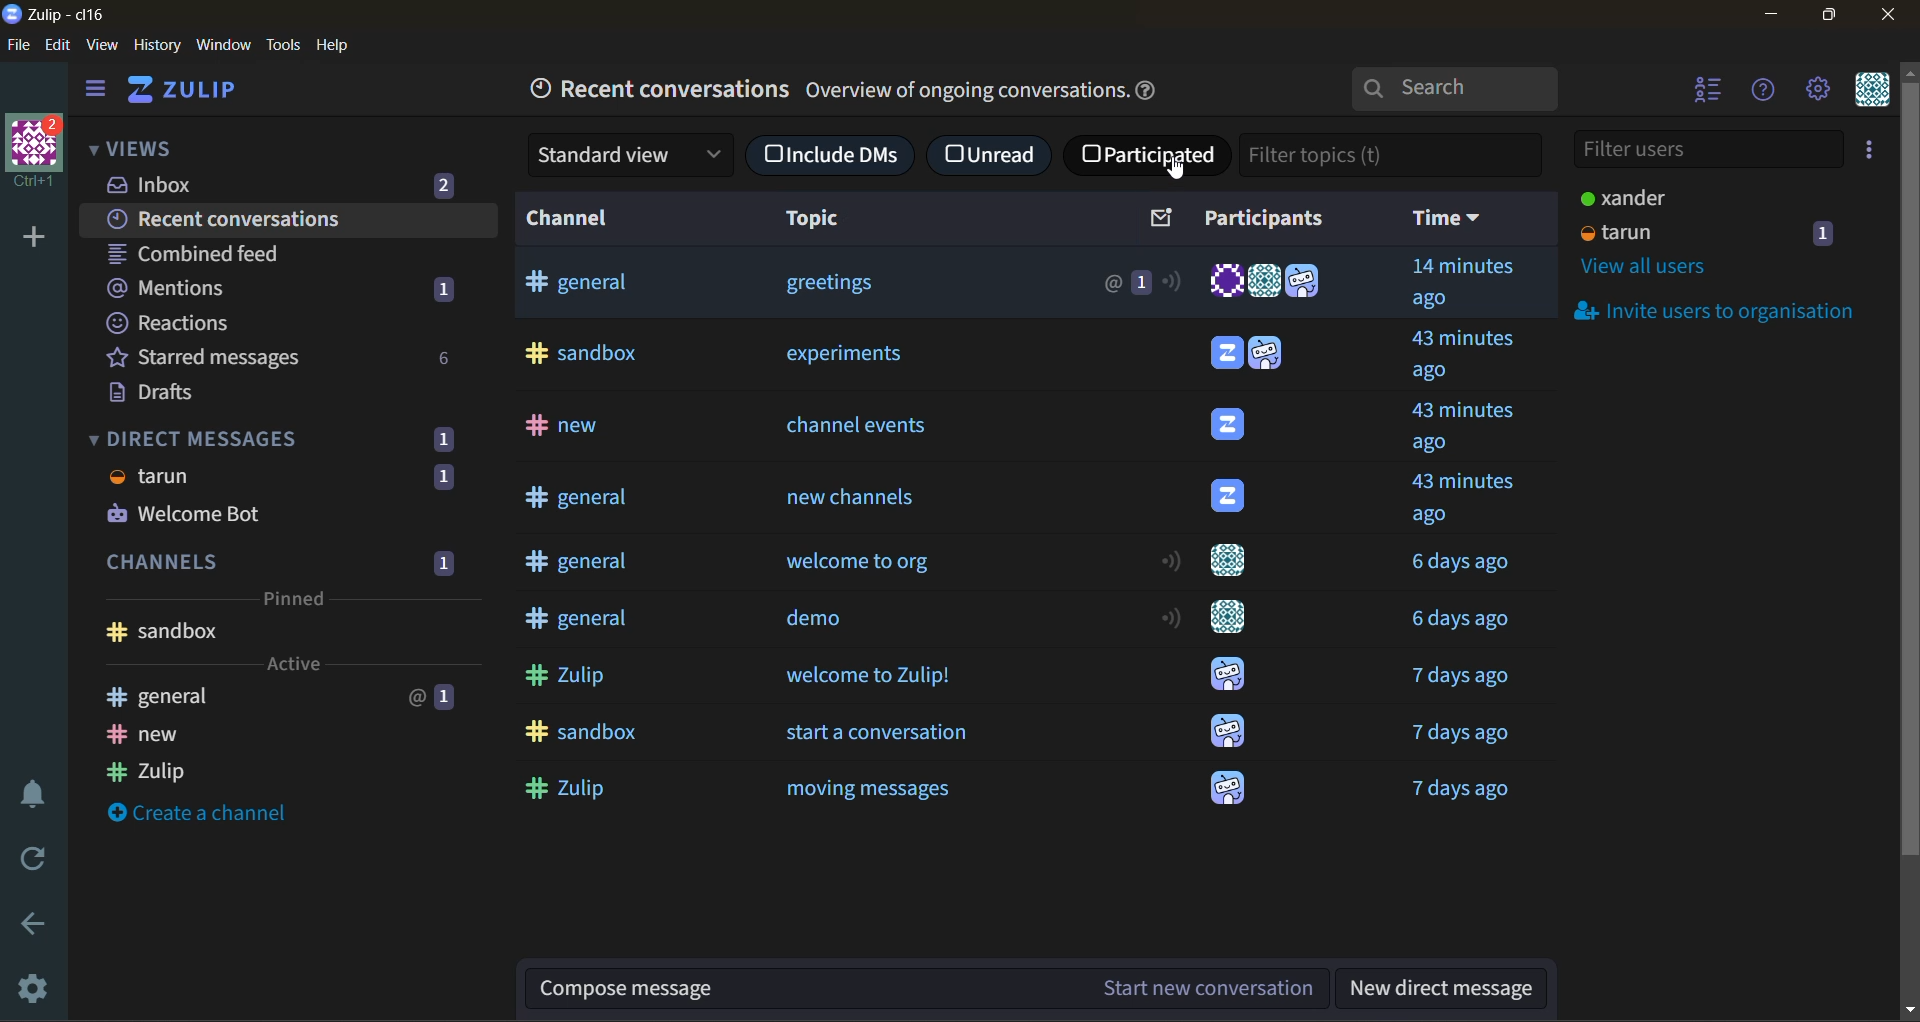 This screenshot has width=1920, height=1022. Describe the element at coordinates (1704, 148) in the screenshot. I see `filter users` at that location.